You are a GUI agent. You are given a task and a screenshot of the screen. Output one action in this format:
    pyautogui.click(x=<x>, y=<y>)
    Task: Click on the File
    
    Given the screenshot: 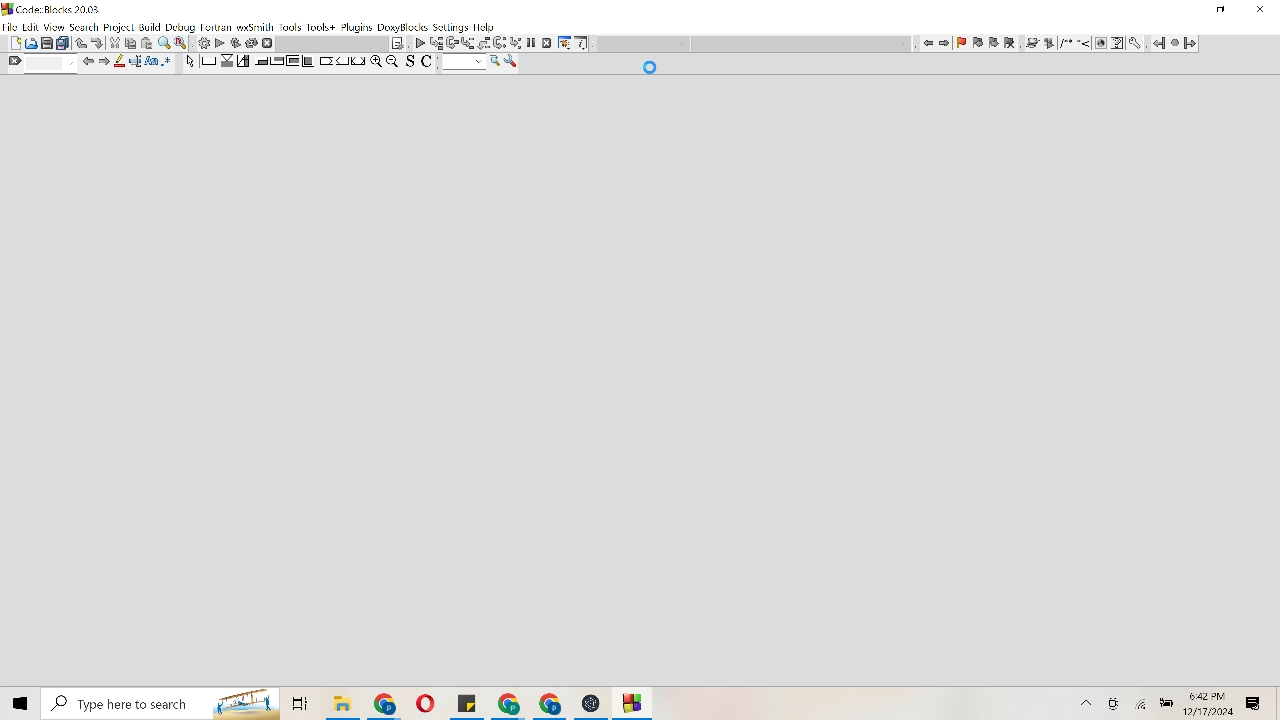 What is the action you would take?
    pyautogui.click(x=591, y=704)
    